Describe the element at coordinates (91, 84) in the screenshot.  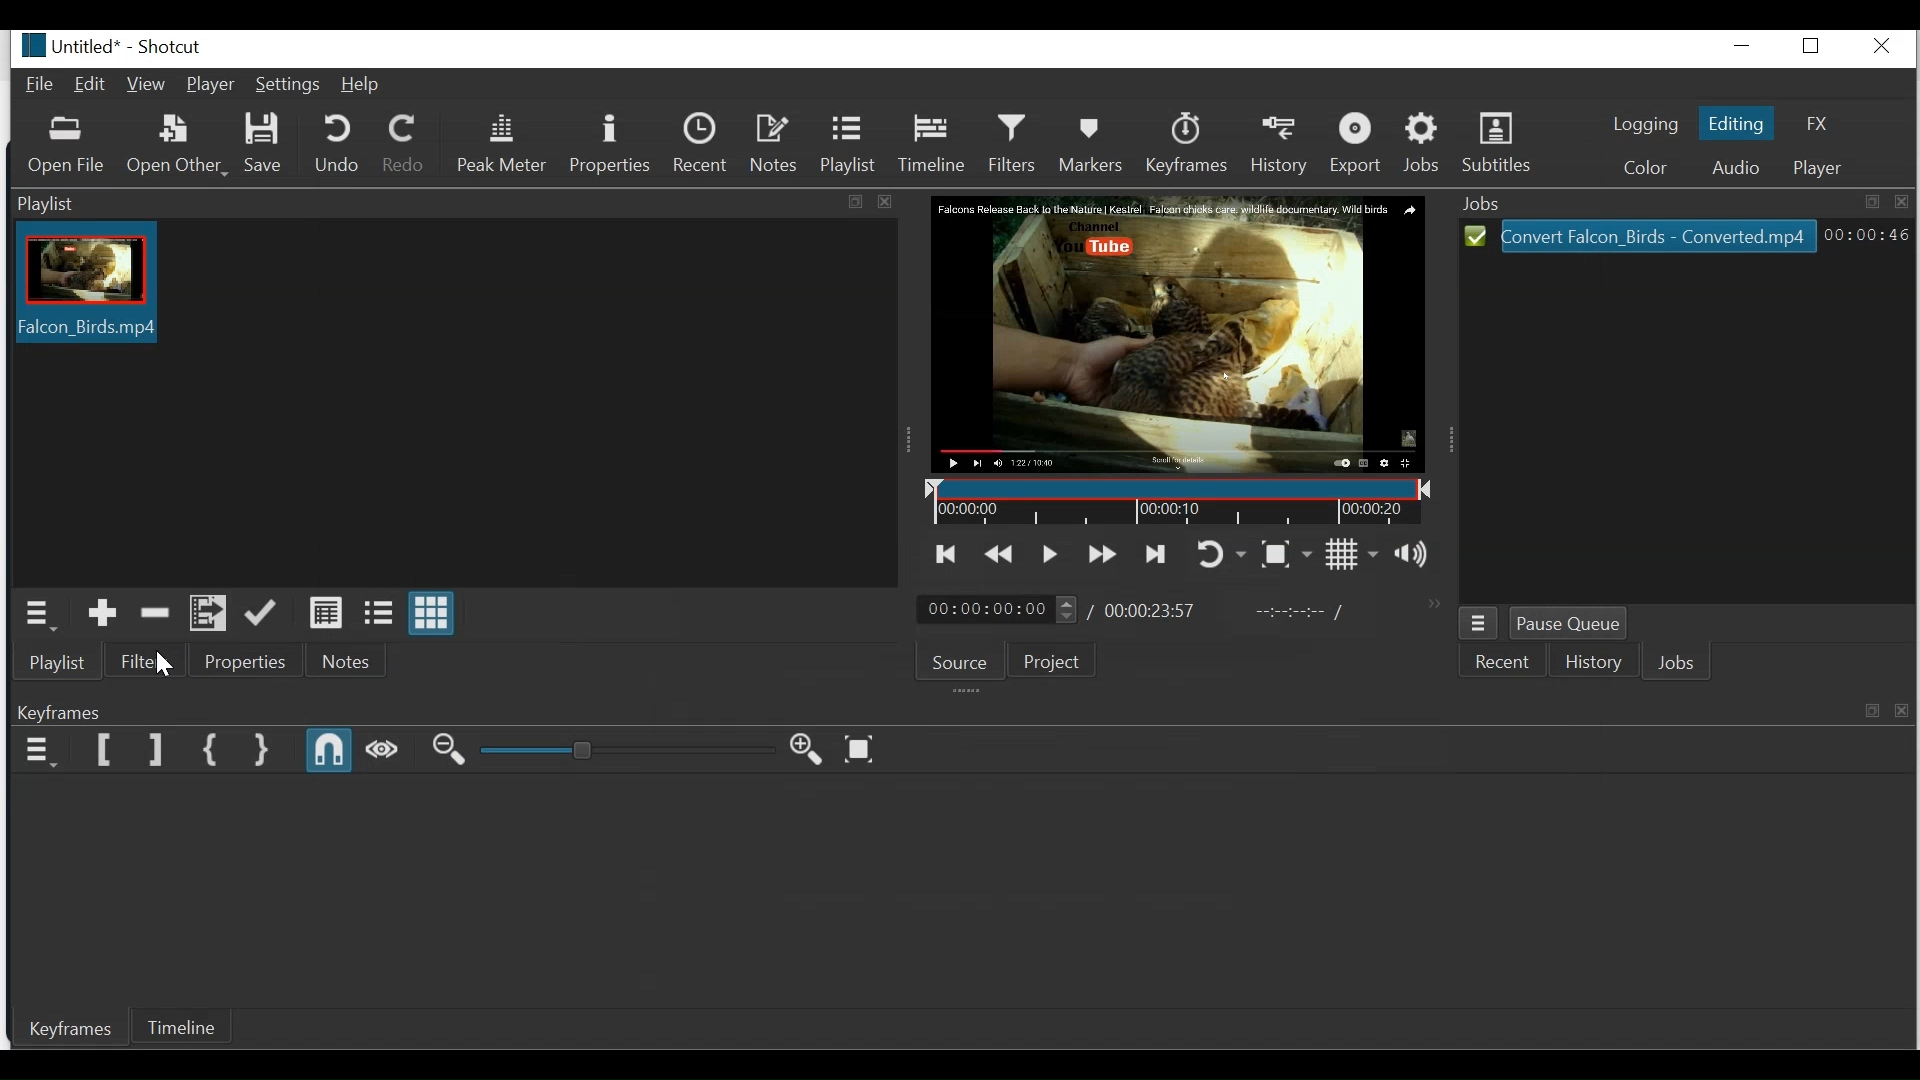
I see `Edit` at that location.